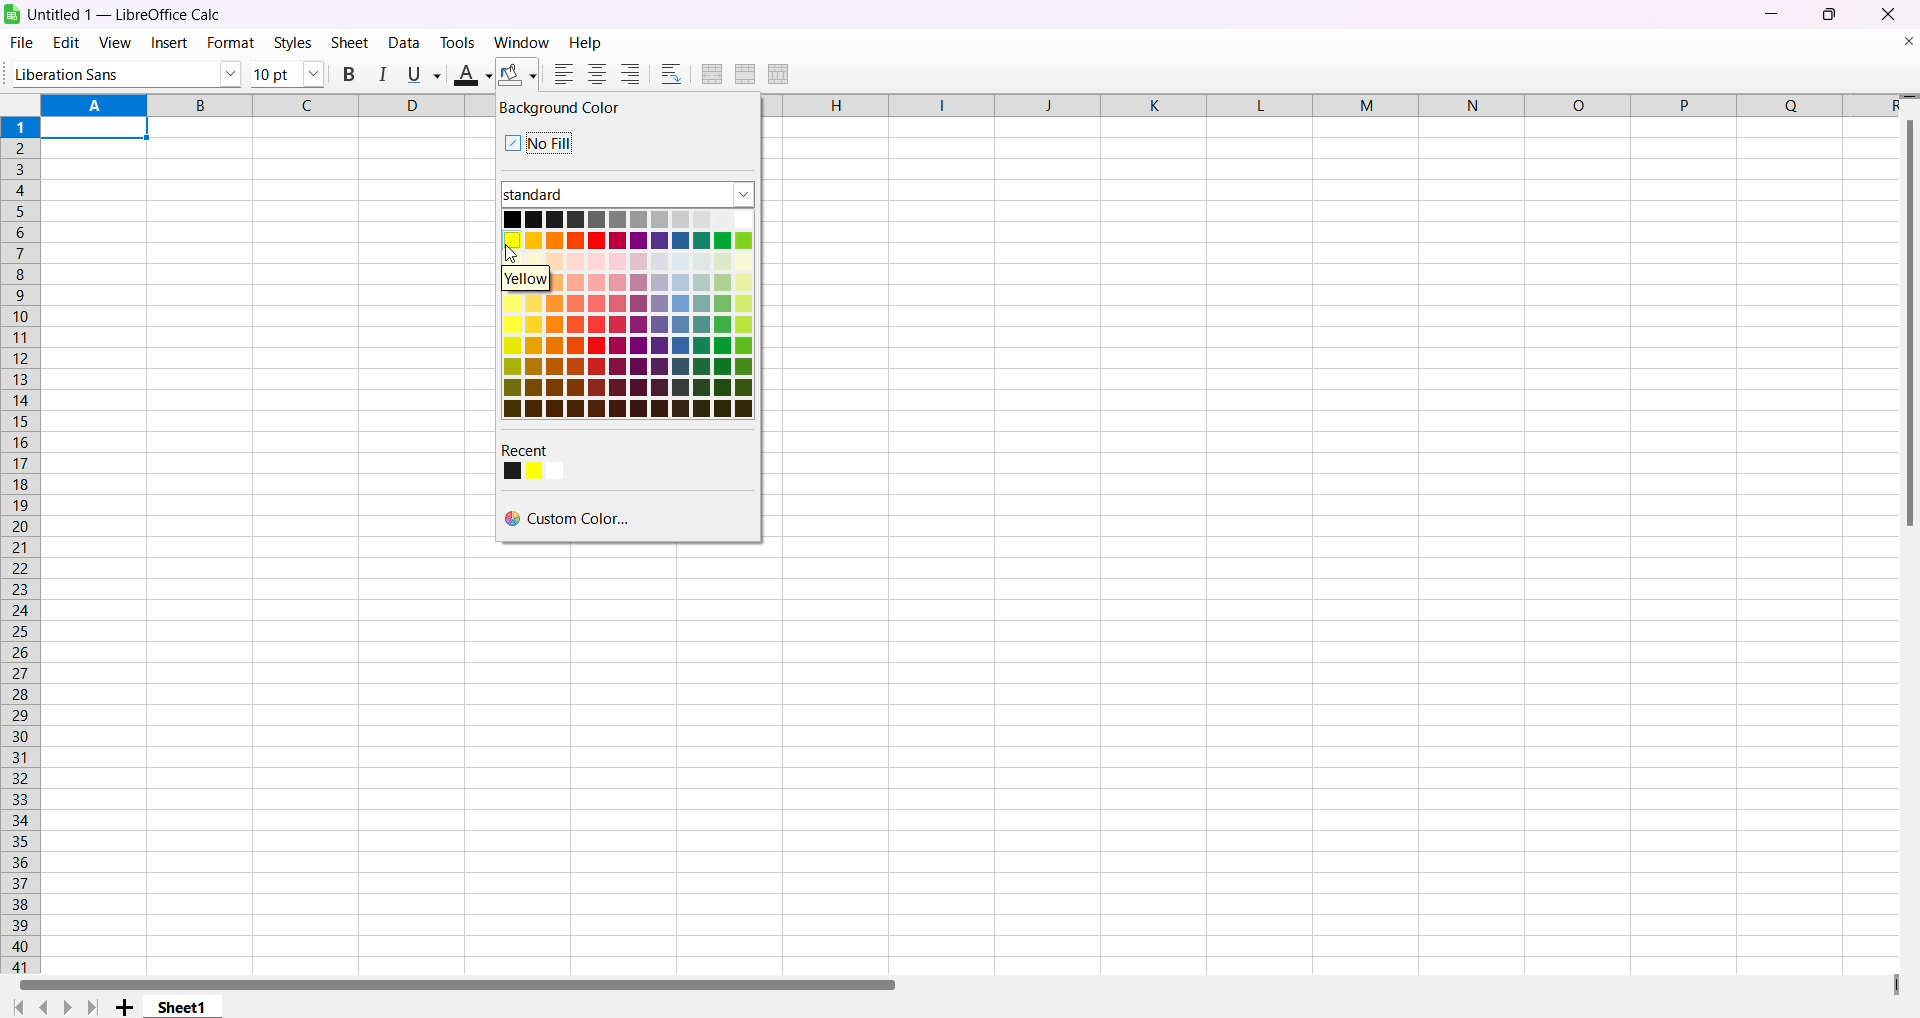  I want to click on horizontal scroll bar, so click(459, 983).